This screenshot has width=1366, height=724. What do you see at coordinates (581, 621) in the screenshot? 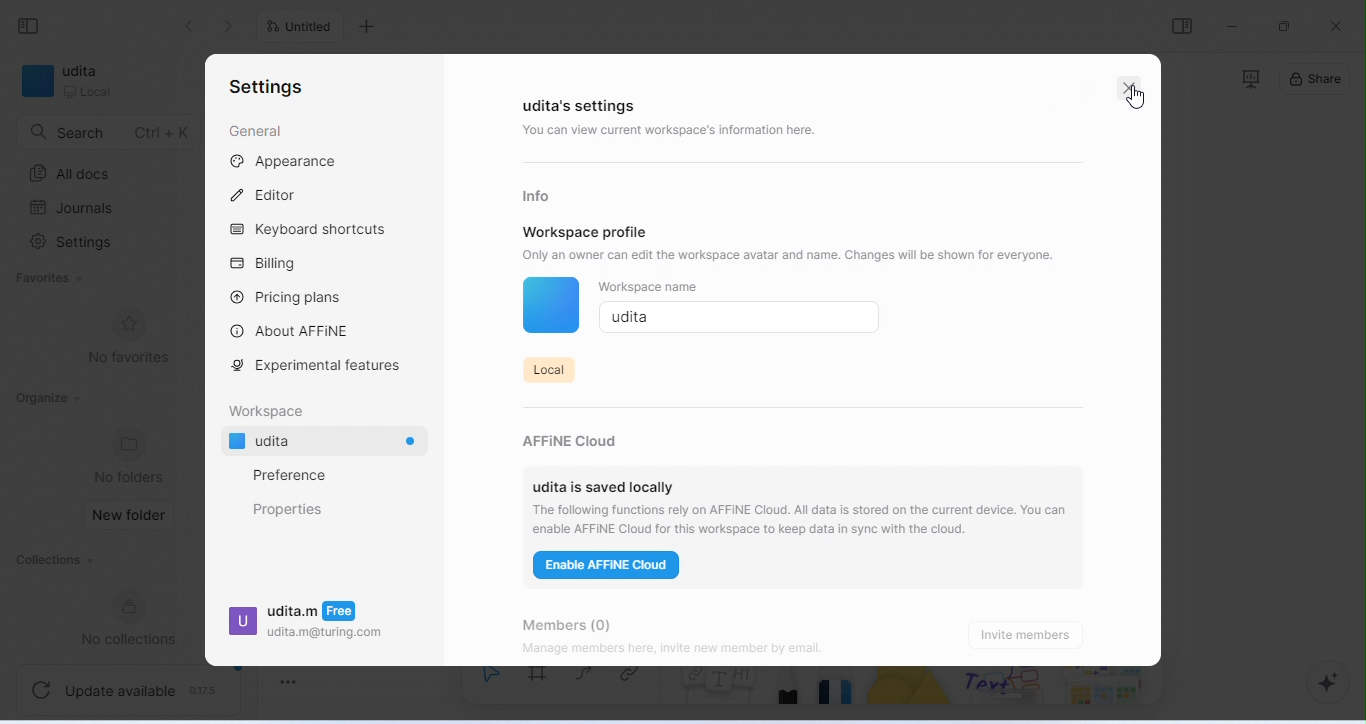
I see `members` at bounding box center [581, 621].